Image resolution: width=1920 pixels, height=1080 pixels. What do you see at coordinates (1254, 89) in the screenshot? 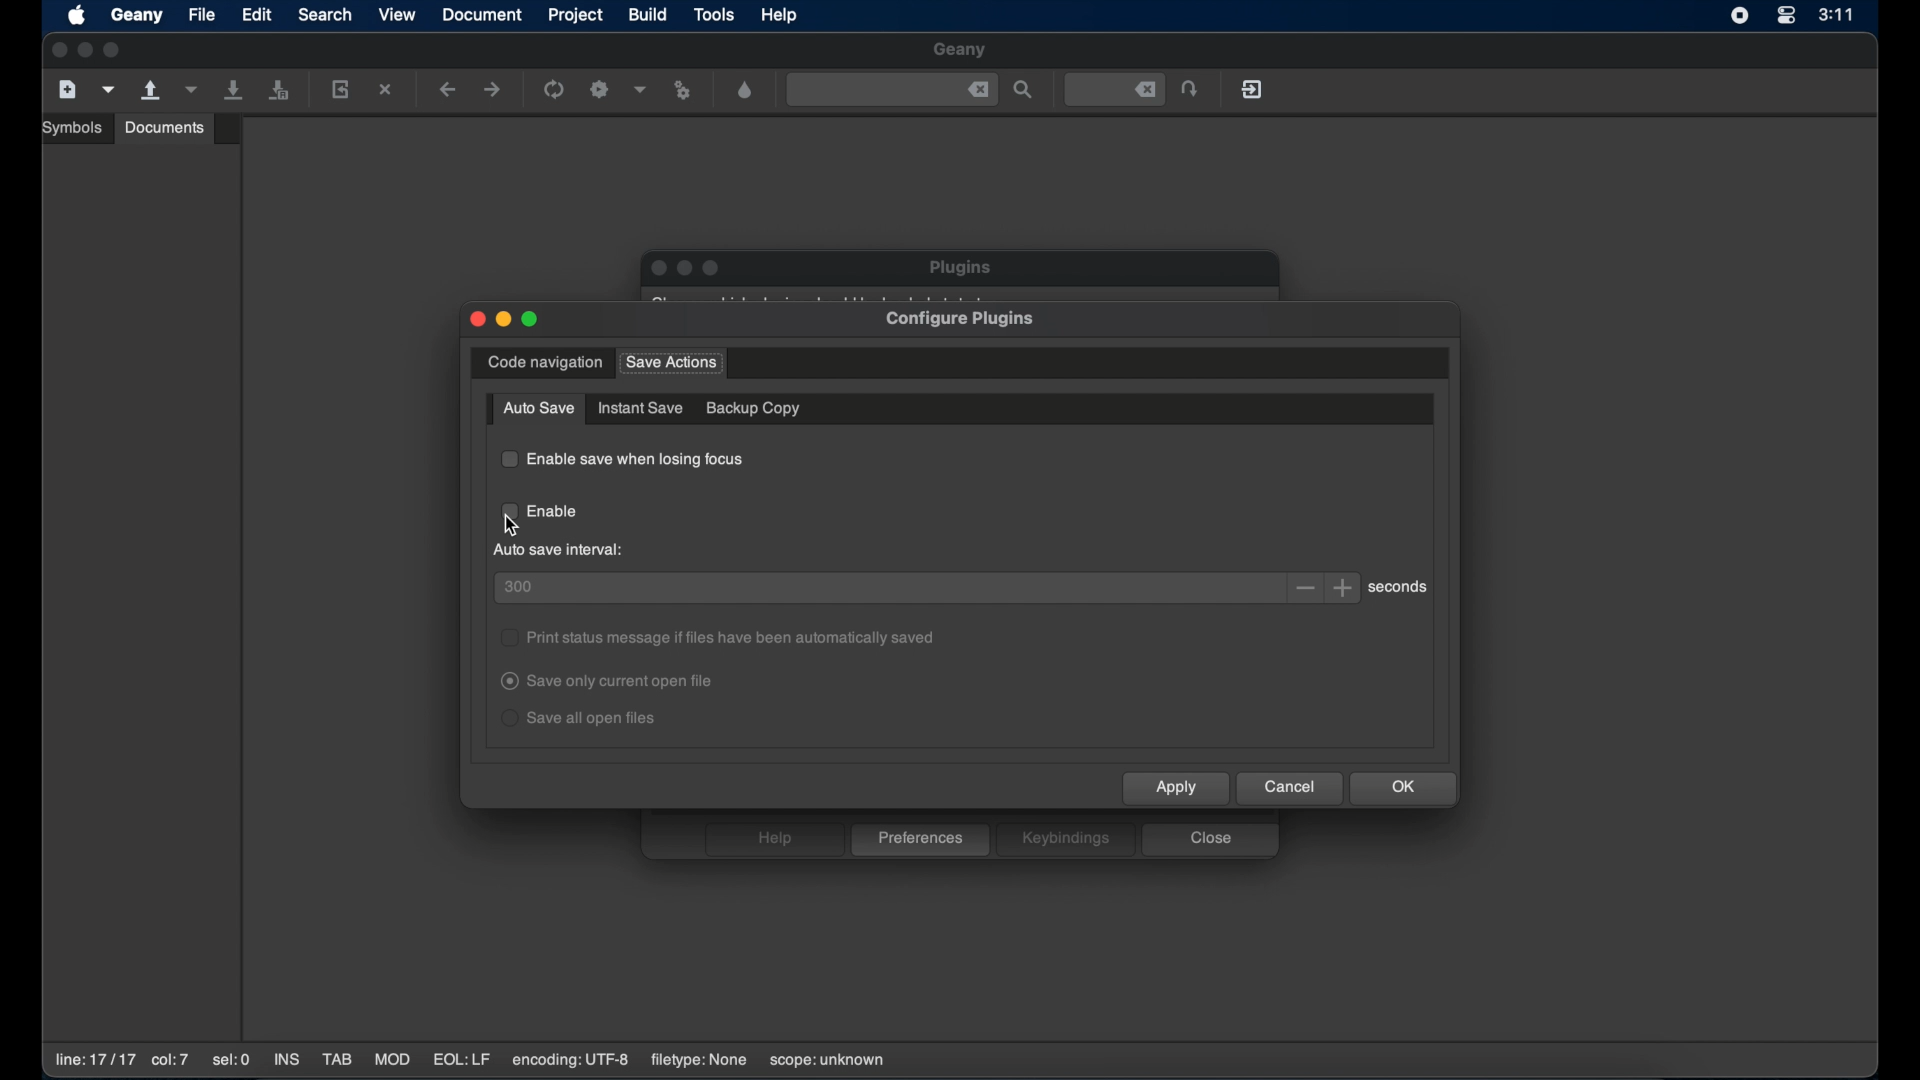
I see `quit geany` at bounding box center [1254, 89].